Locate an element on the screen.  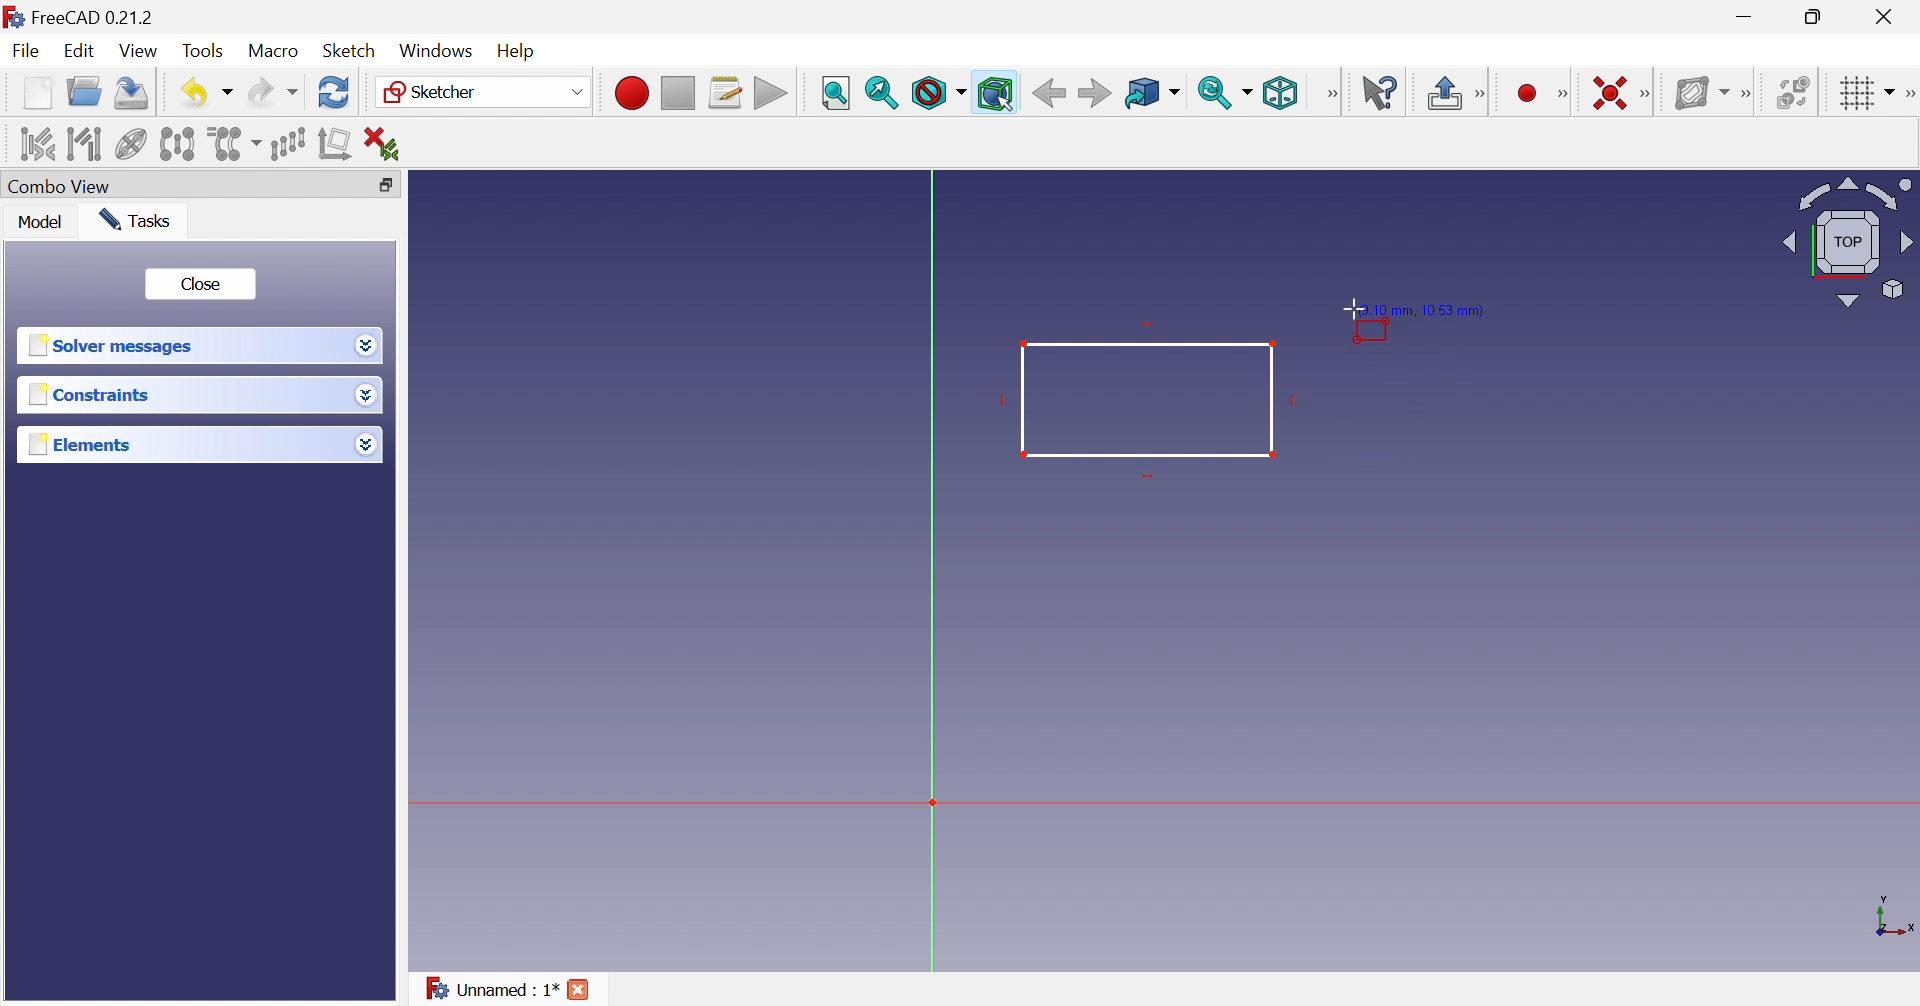
logo is located at coordinates (13, 17).